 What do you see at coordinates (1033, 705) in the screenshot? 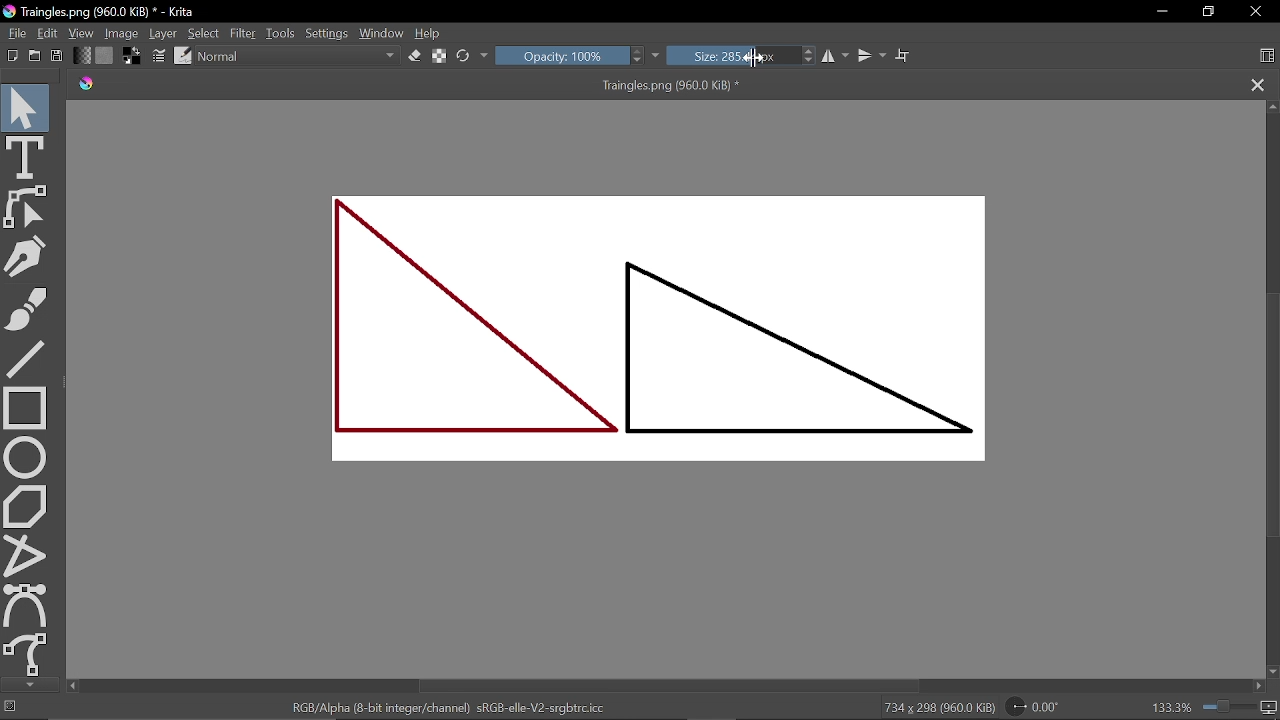
I see `Rotation` at bounding box center [1033, 705].